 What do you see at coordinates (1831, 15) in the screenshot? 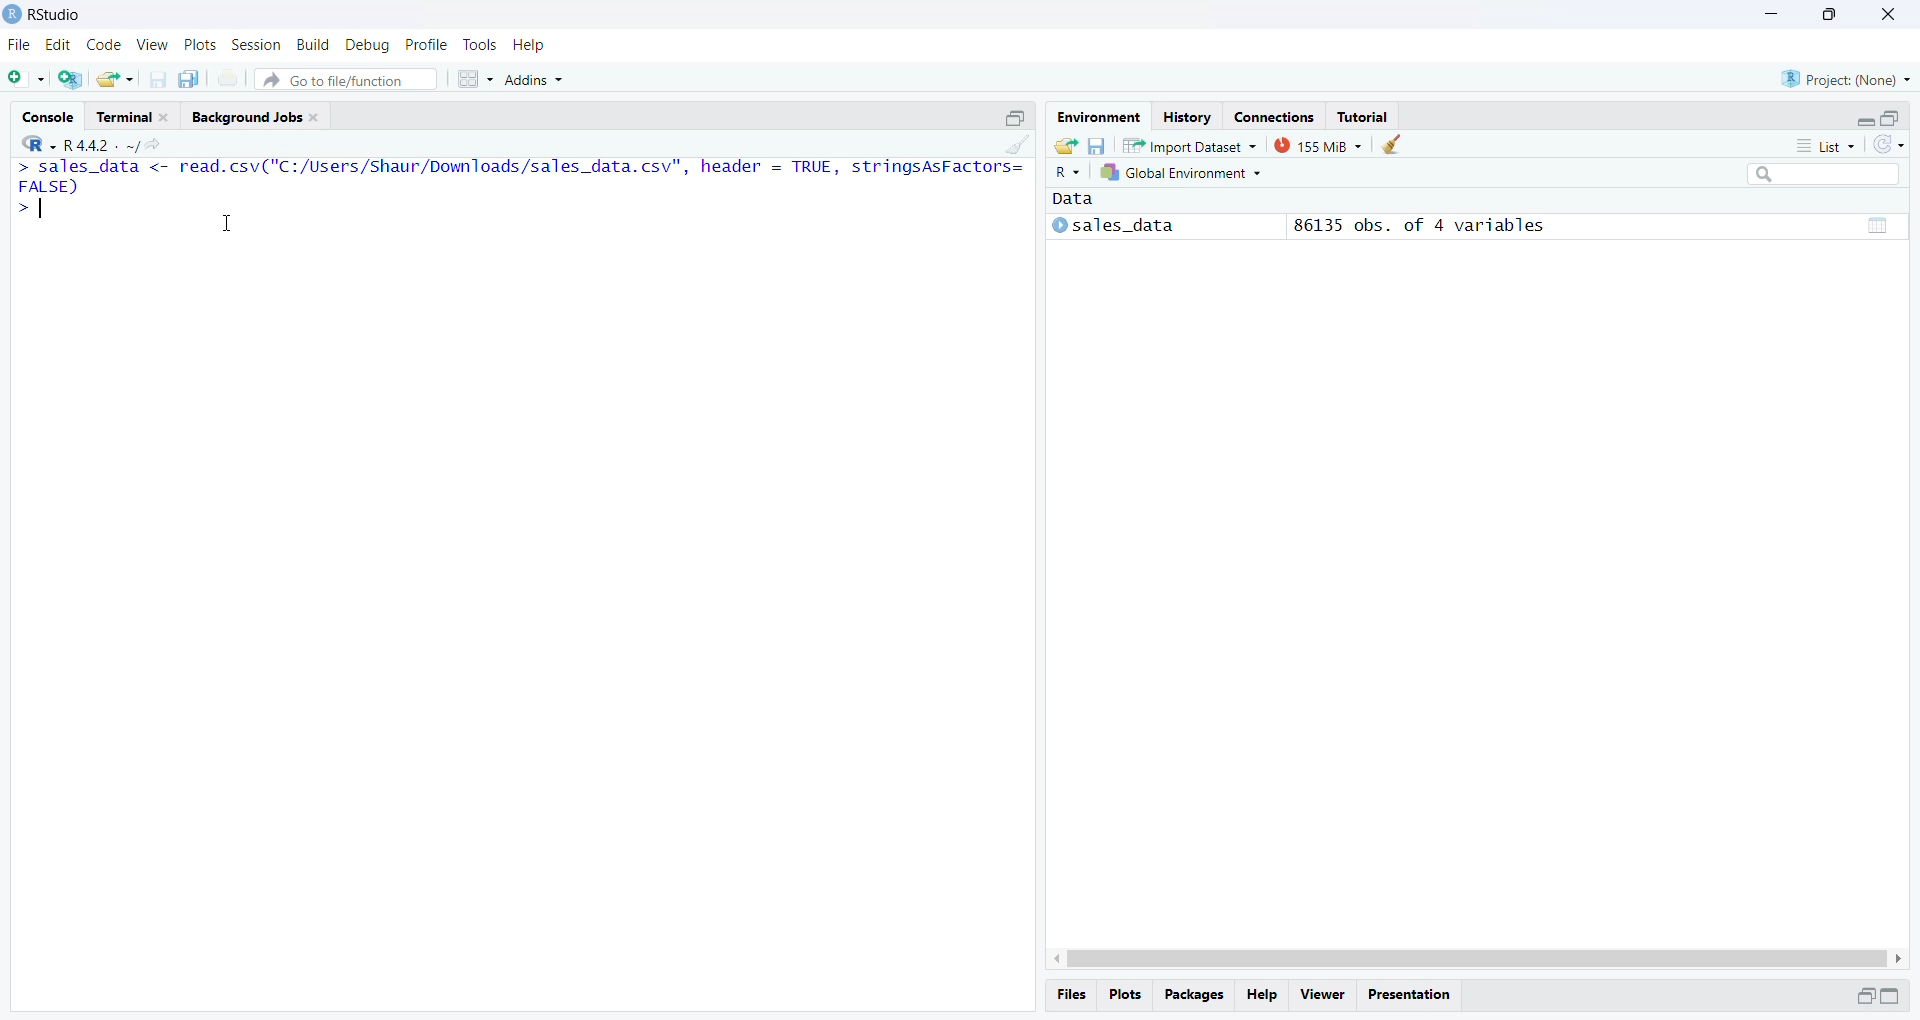
I see `Maximize` at bounding box center [1831, 15].